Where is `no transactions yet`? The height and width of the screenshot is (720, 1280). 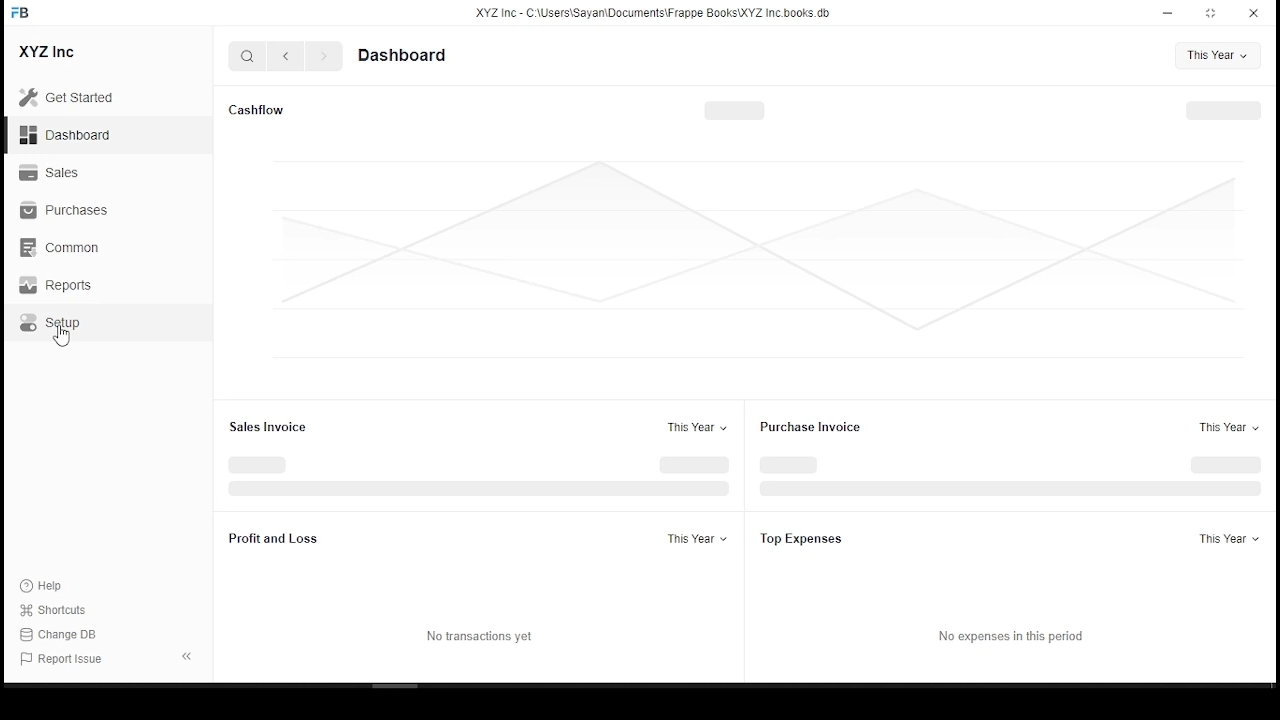
no transactions yet is located at coordinates (480, 638).